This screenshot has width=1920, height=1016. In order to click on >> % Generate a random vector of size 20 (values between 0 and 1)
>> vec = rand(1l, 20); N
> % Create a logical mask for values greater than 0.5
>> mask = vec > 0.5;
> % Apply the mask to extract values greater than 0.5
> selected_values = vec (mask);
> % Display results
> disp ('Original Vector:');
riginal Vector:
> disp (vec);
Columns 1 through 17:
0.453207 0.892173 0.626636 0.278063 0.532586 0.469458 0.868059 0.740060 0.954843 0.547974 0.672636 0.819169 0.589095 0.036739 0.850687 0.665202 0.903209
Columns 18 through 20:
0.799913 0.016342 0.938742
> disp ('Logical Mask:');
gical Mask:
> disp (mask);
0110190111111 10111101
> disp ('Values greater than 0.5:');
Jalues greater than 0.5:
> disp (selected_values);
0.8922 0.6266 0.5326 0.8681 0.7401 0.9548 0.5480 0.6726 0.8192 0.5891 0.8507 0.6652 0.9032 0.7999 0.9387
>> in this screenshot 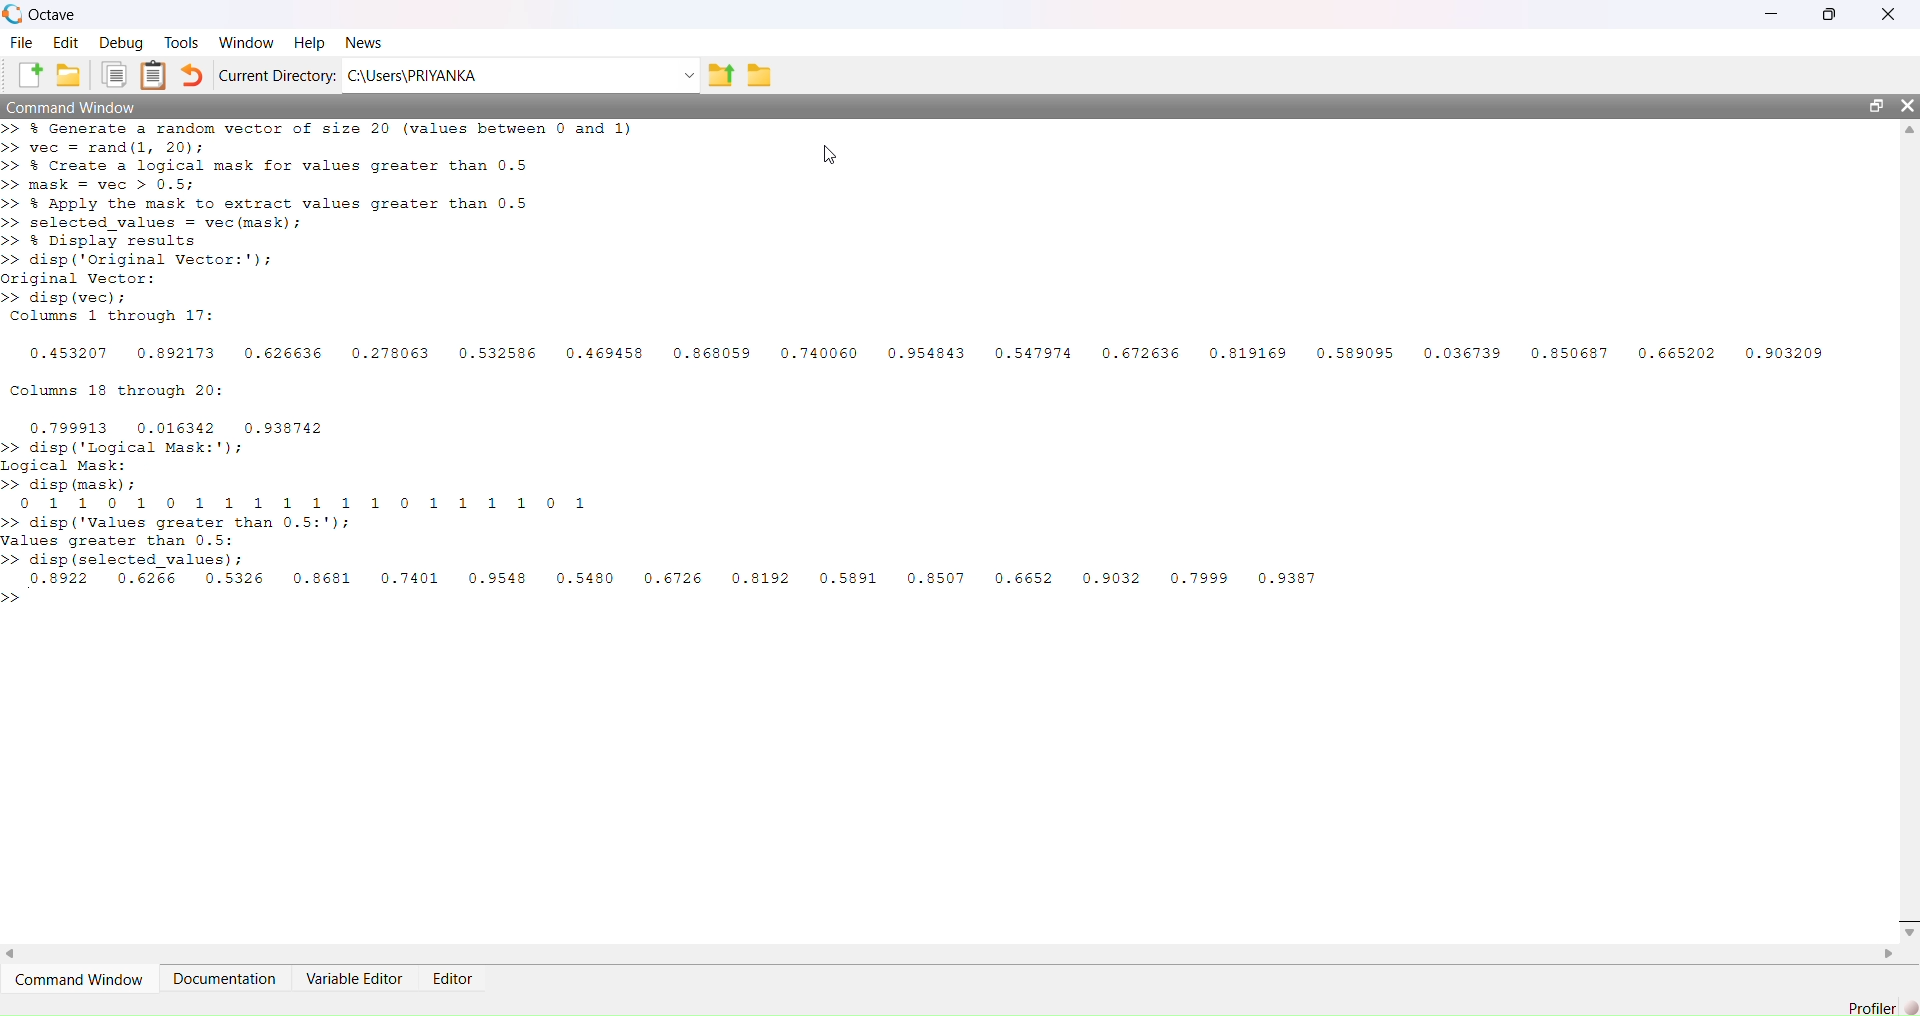, I will do `click(914, 374)`.